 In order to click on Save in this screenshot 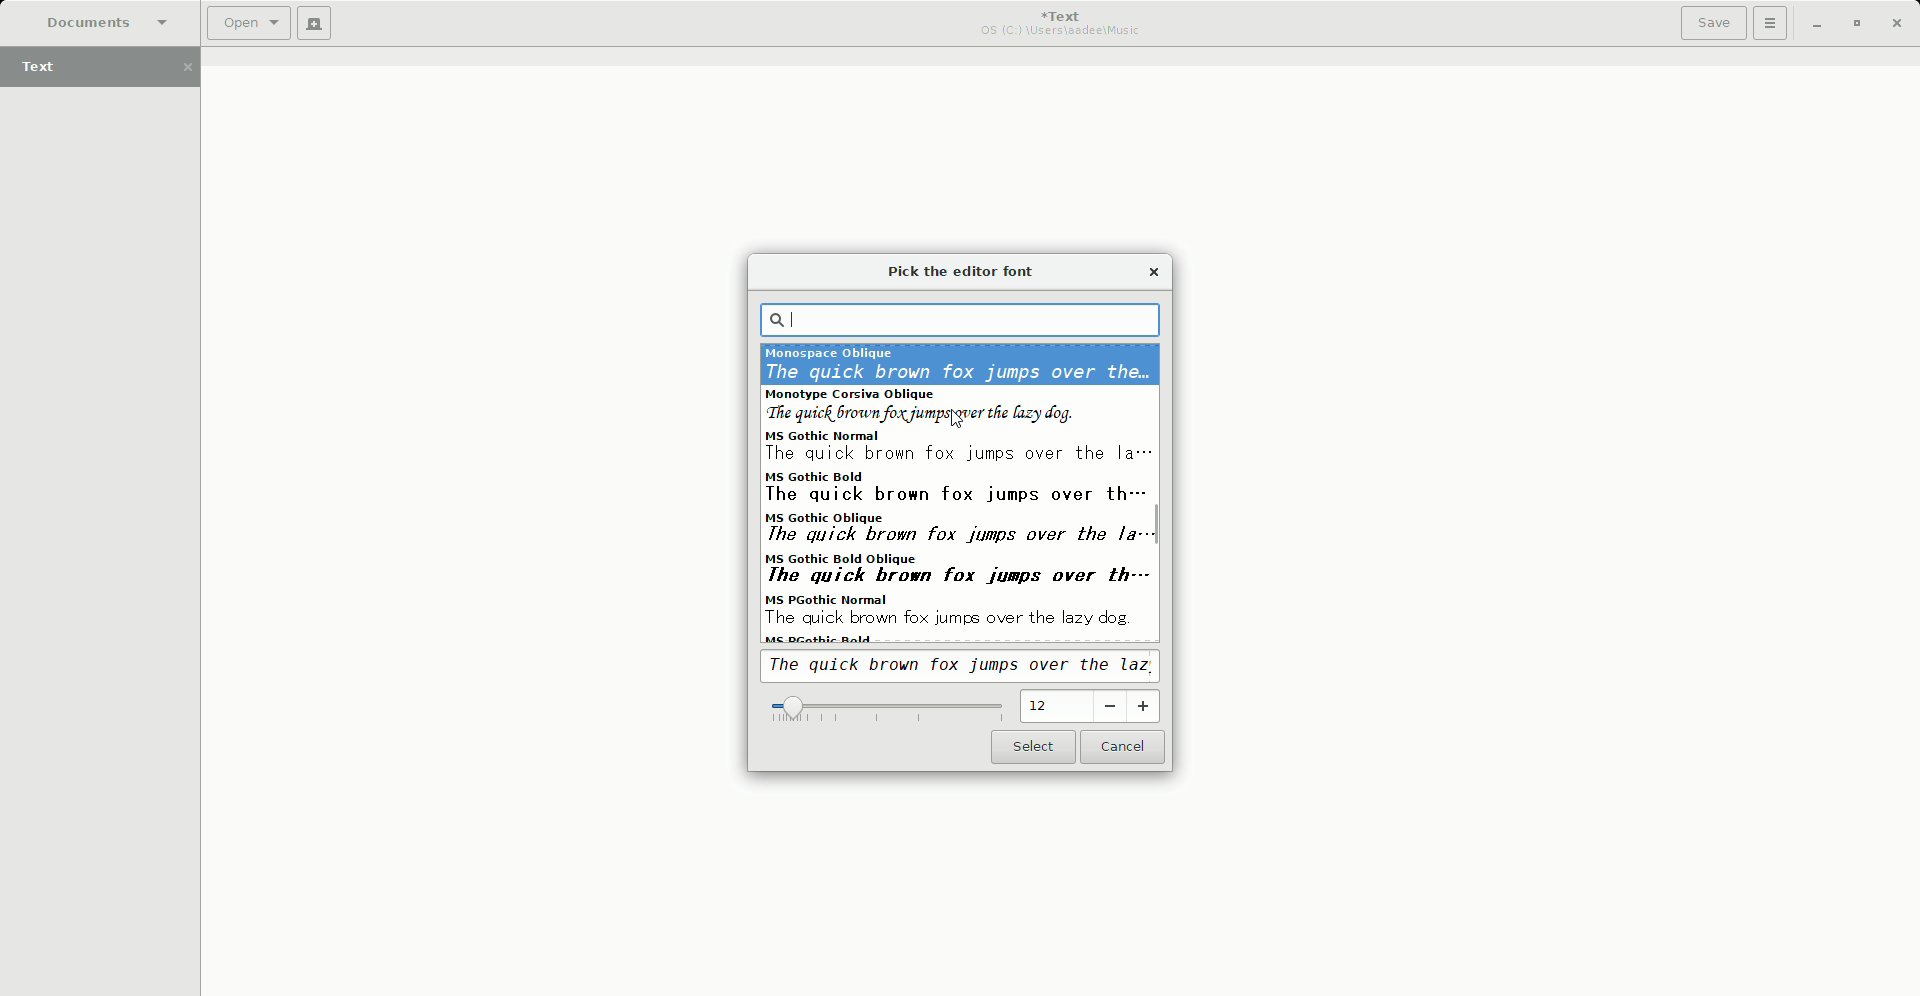, I will do `click(1713, 23)`.